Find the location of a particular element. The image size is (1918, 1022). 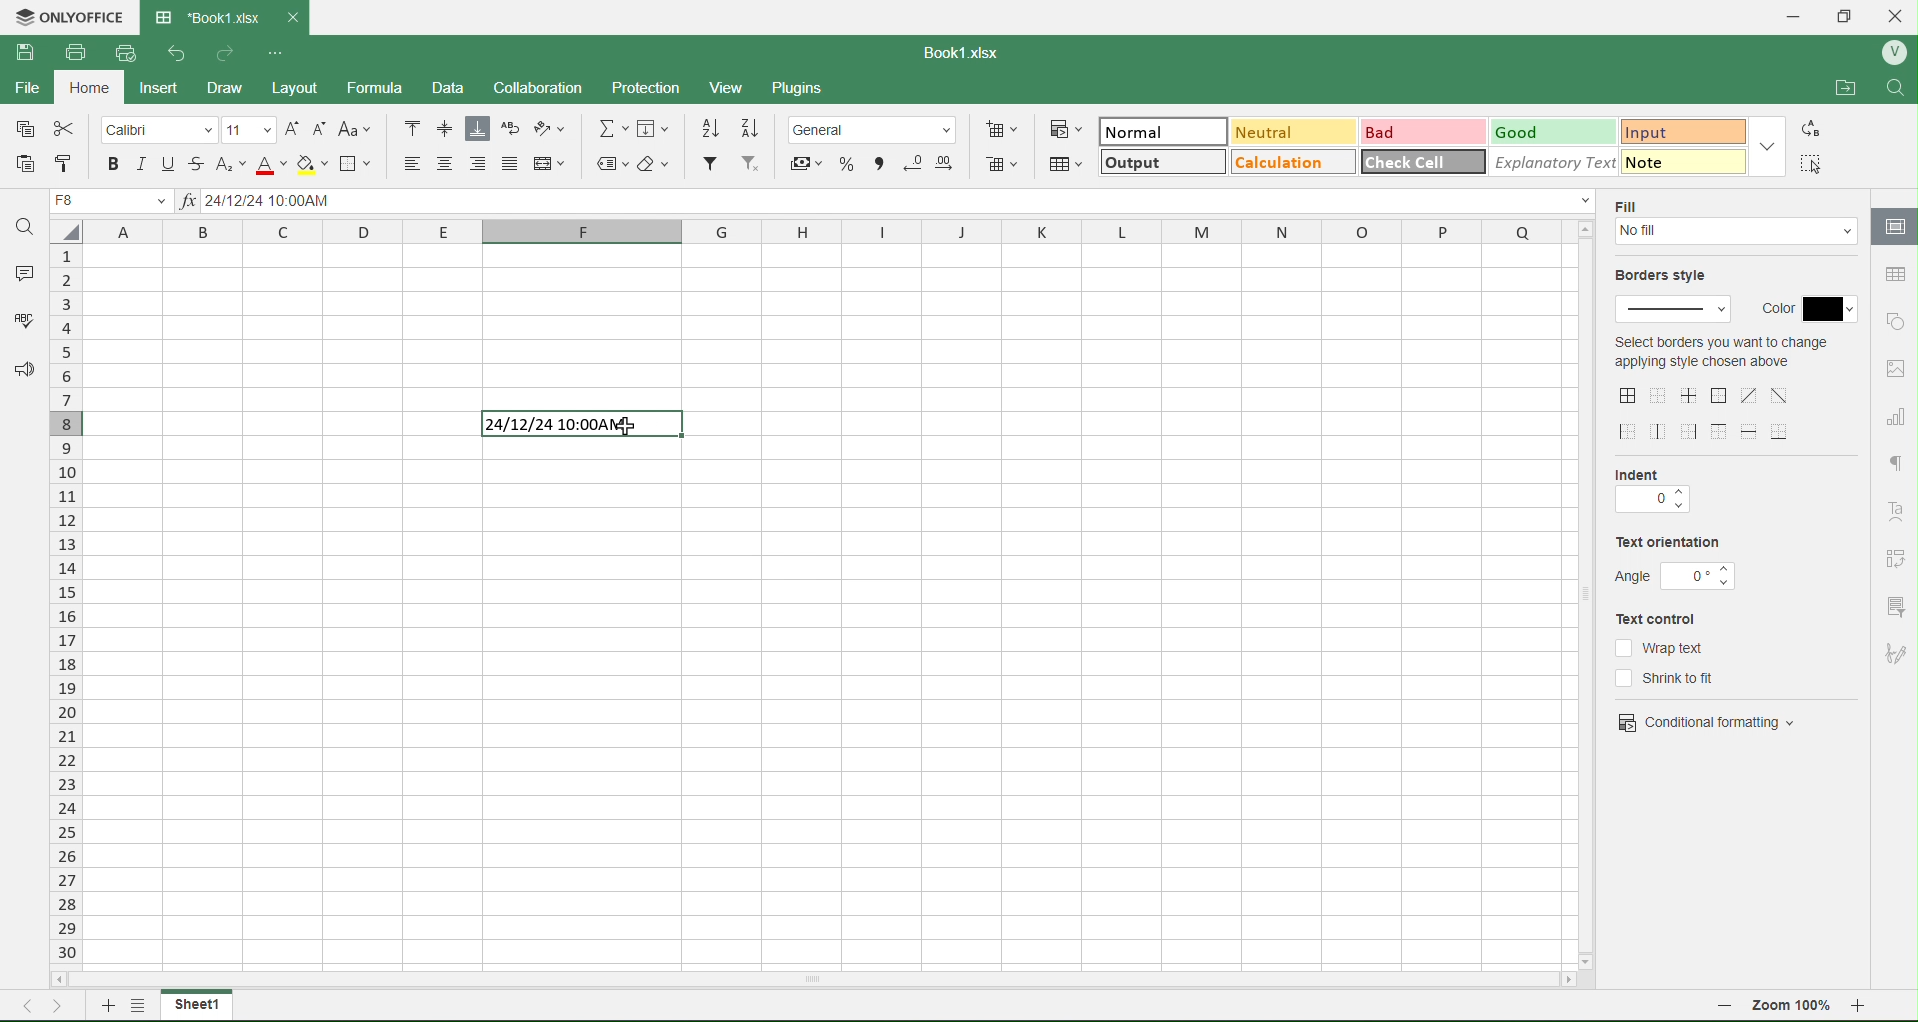

Font Color is located at coordinates (266, 164).